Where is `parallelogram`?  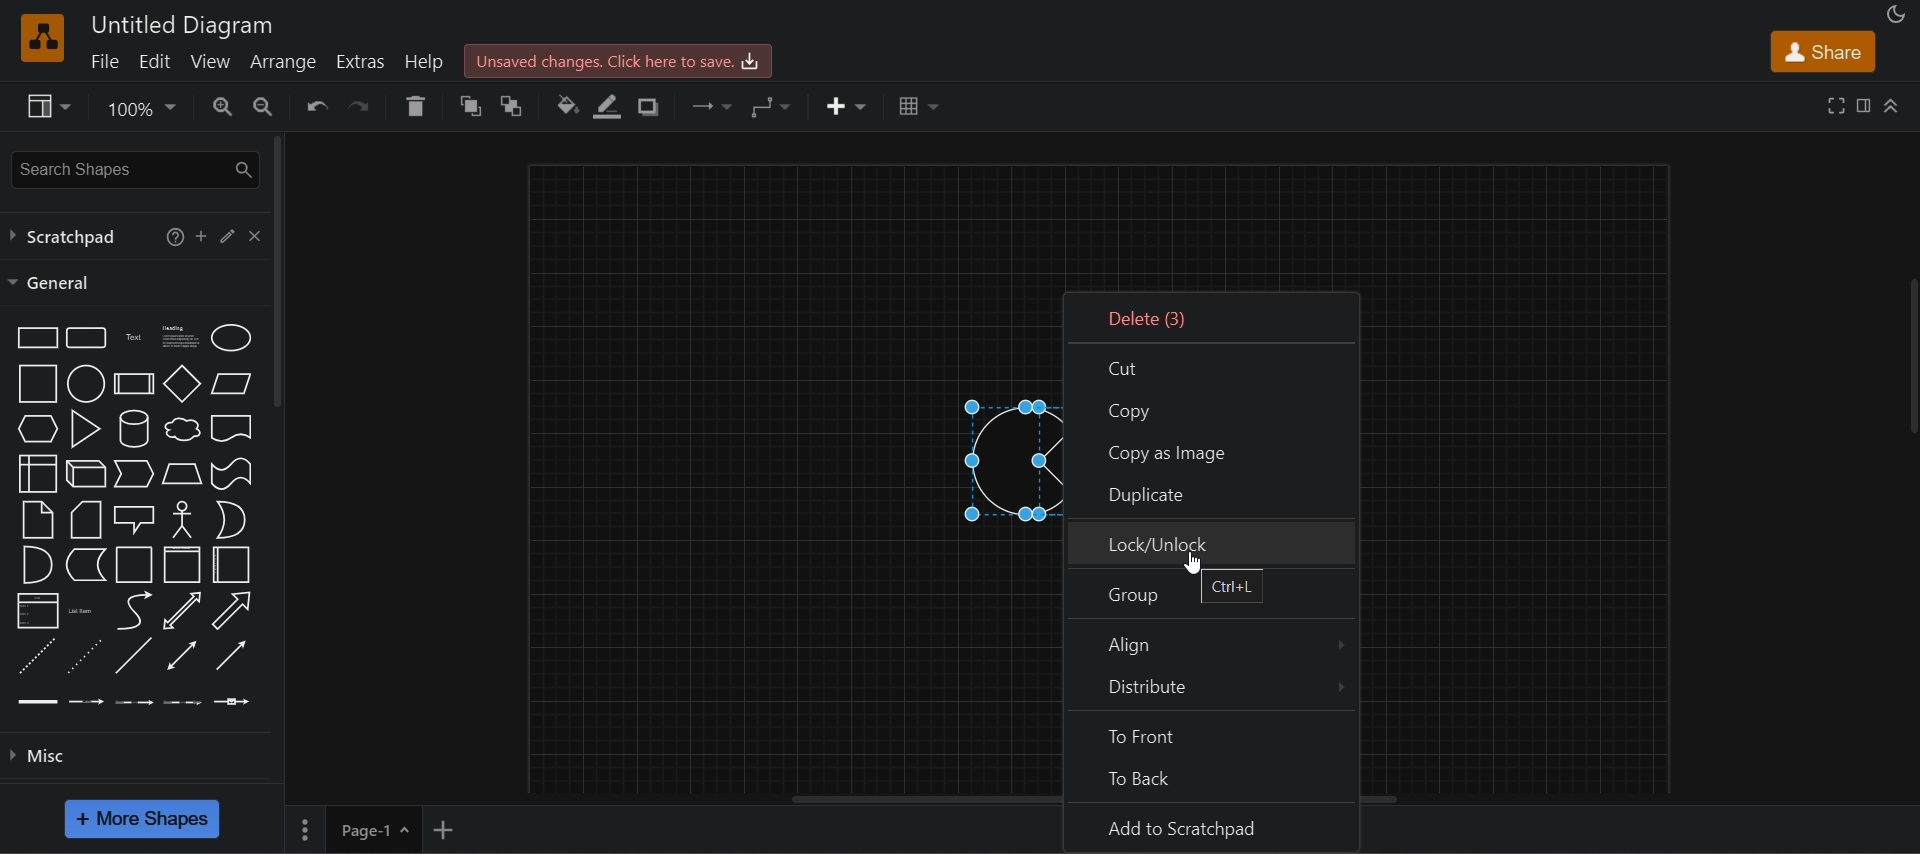
parallelogram is located at coordinates (231, 383).